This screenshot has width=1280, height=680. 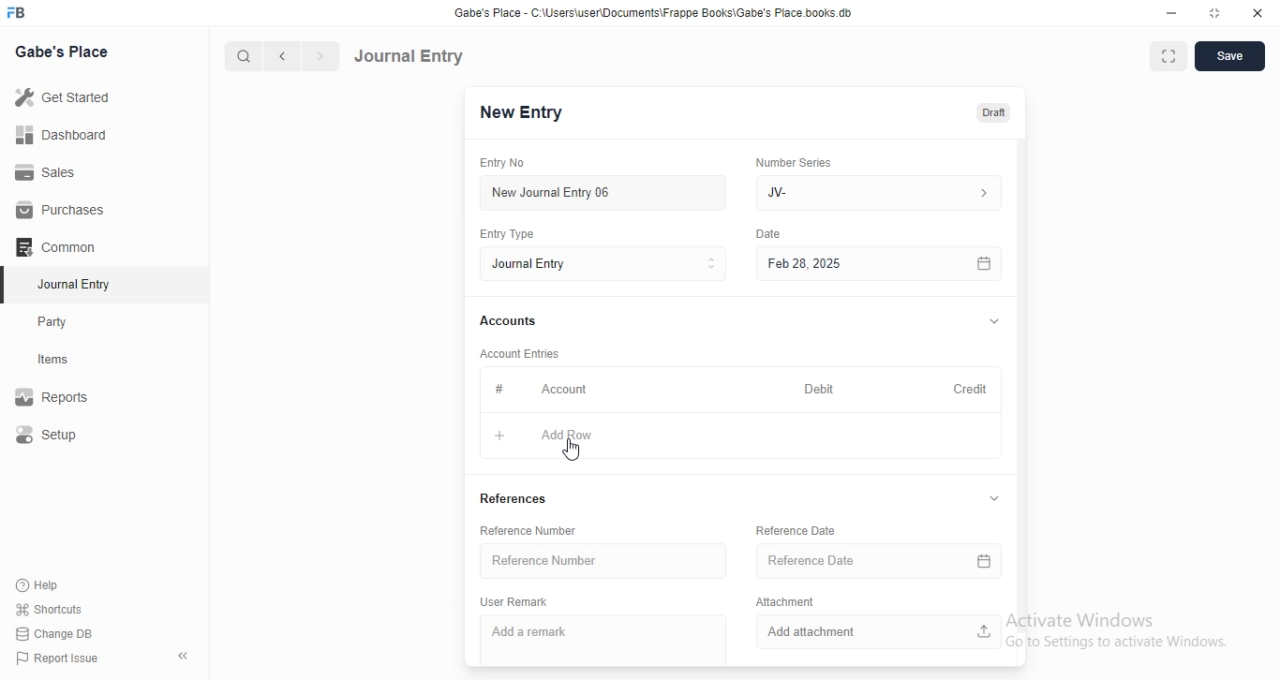 I want to click on next, so click(x=318, y=57).